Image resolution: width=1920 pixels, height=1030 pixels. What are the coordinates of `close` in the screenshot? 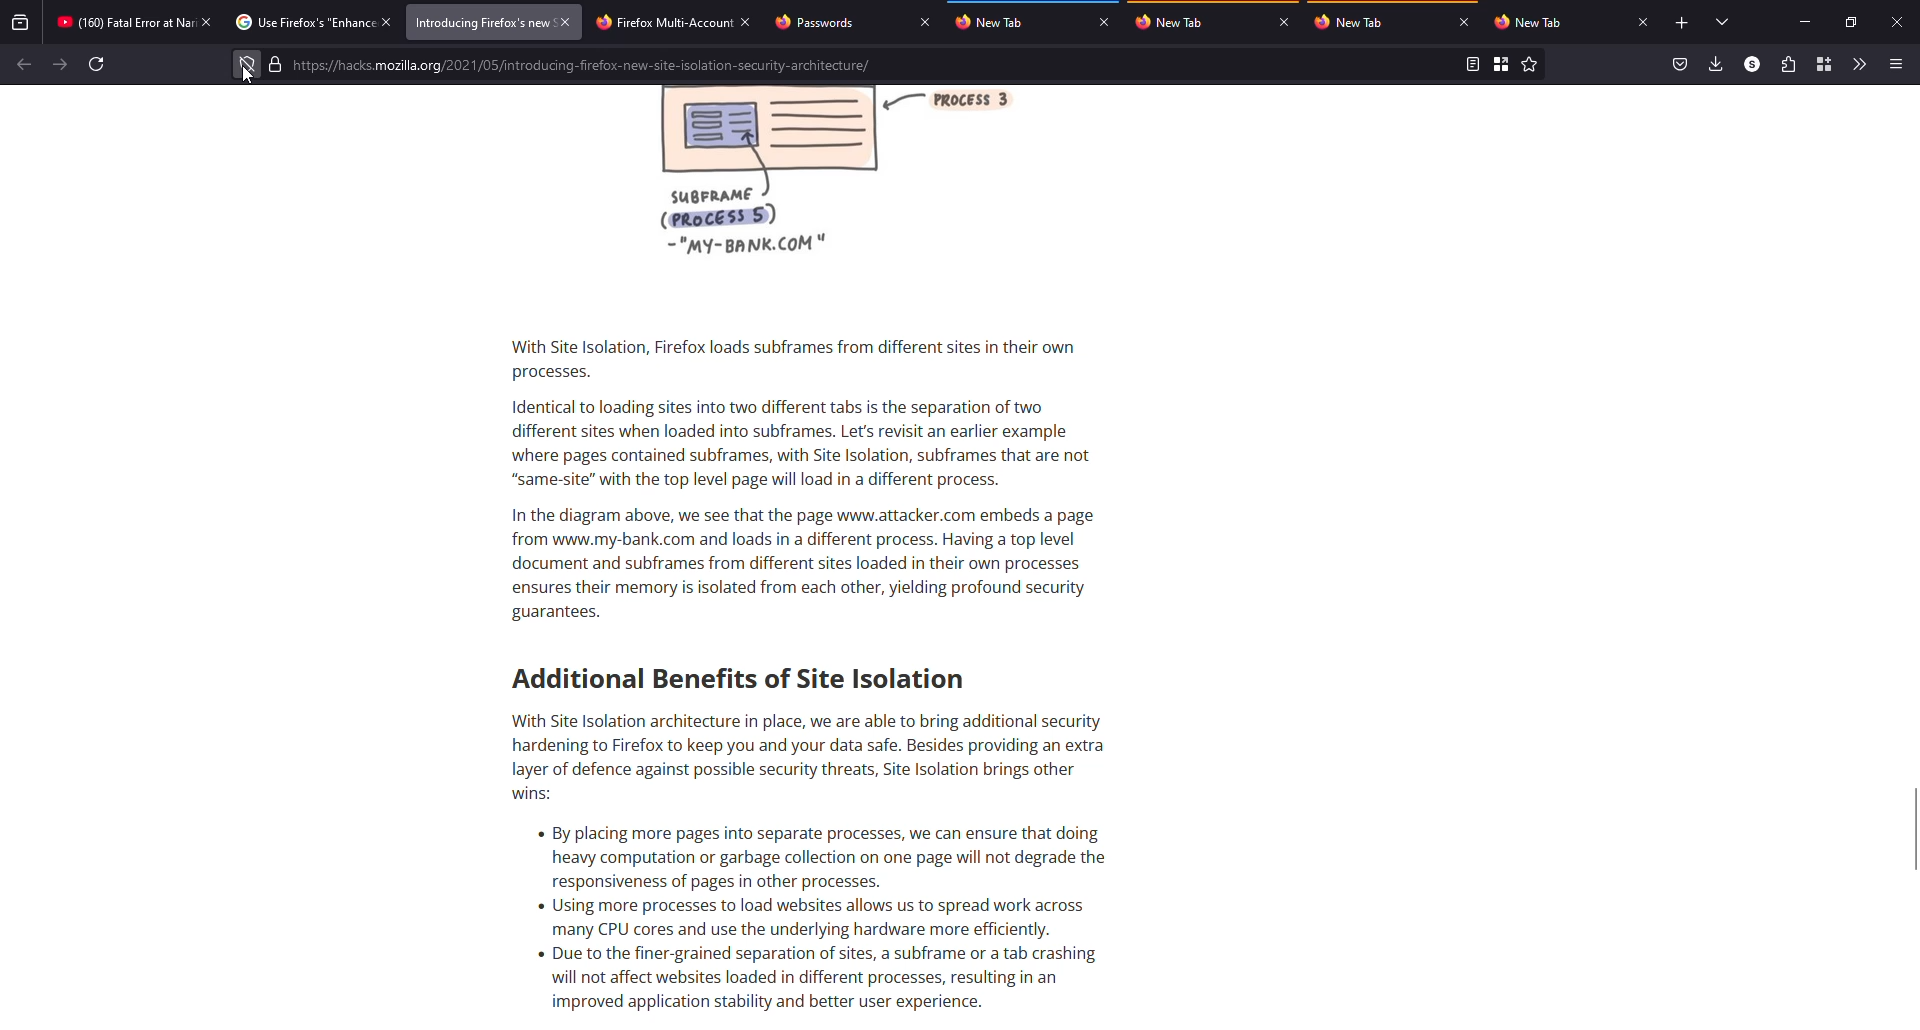 It's located at (746, 24).